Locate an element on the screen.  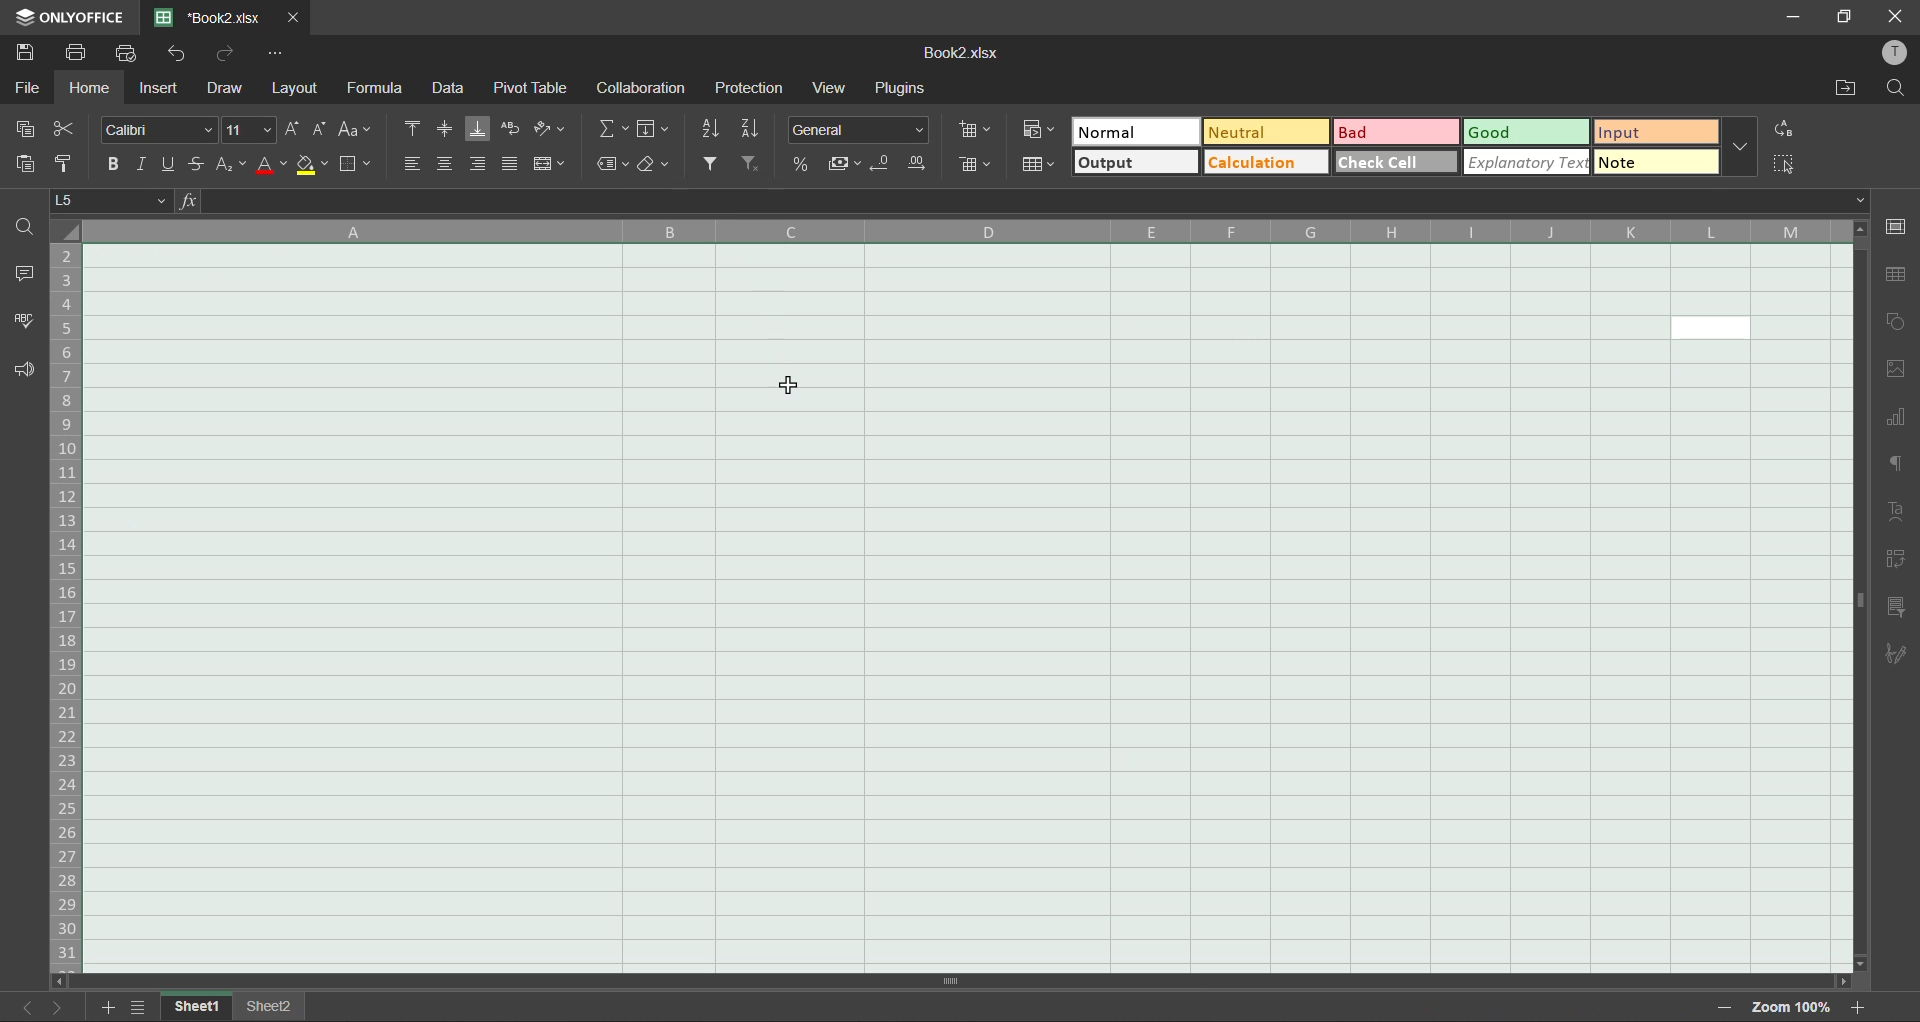
explanatory text is located at coordinates (1527, 163).